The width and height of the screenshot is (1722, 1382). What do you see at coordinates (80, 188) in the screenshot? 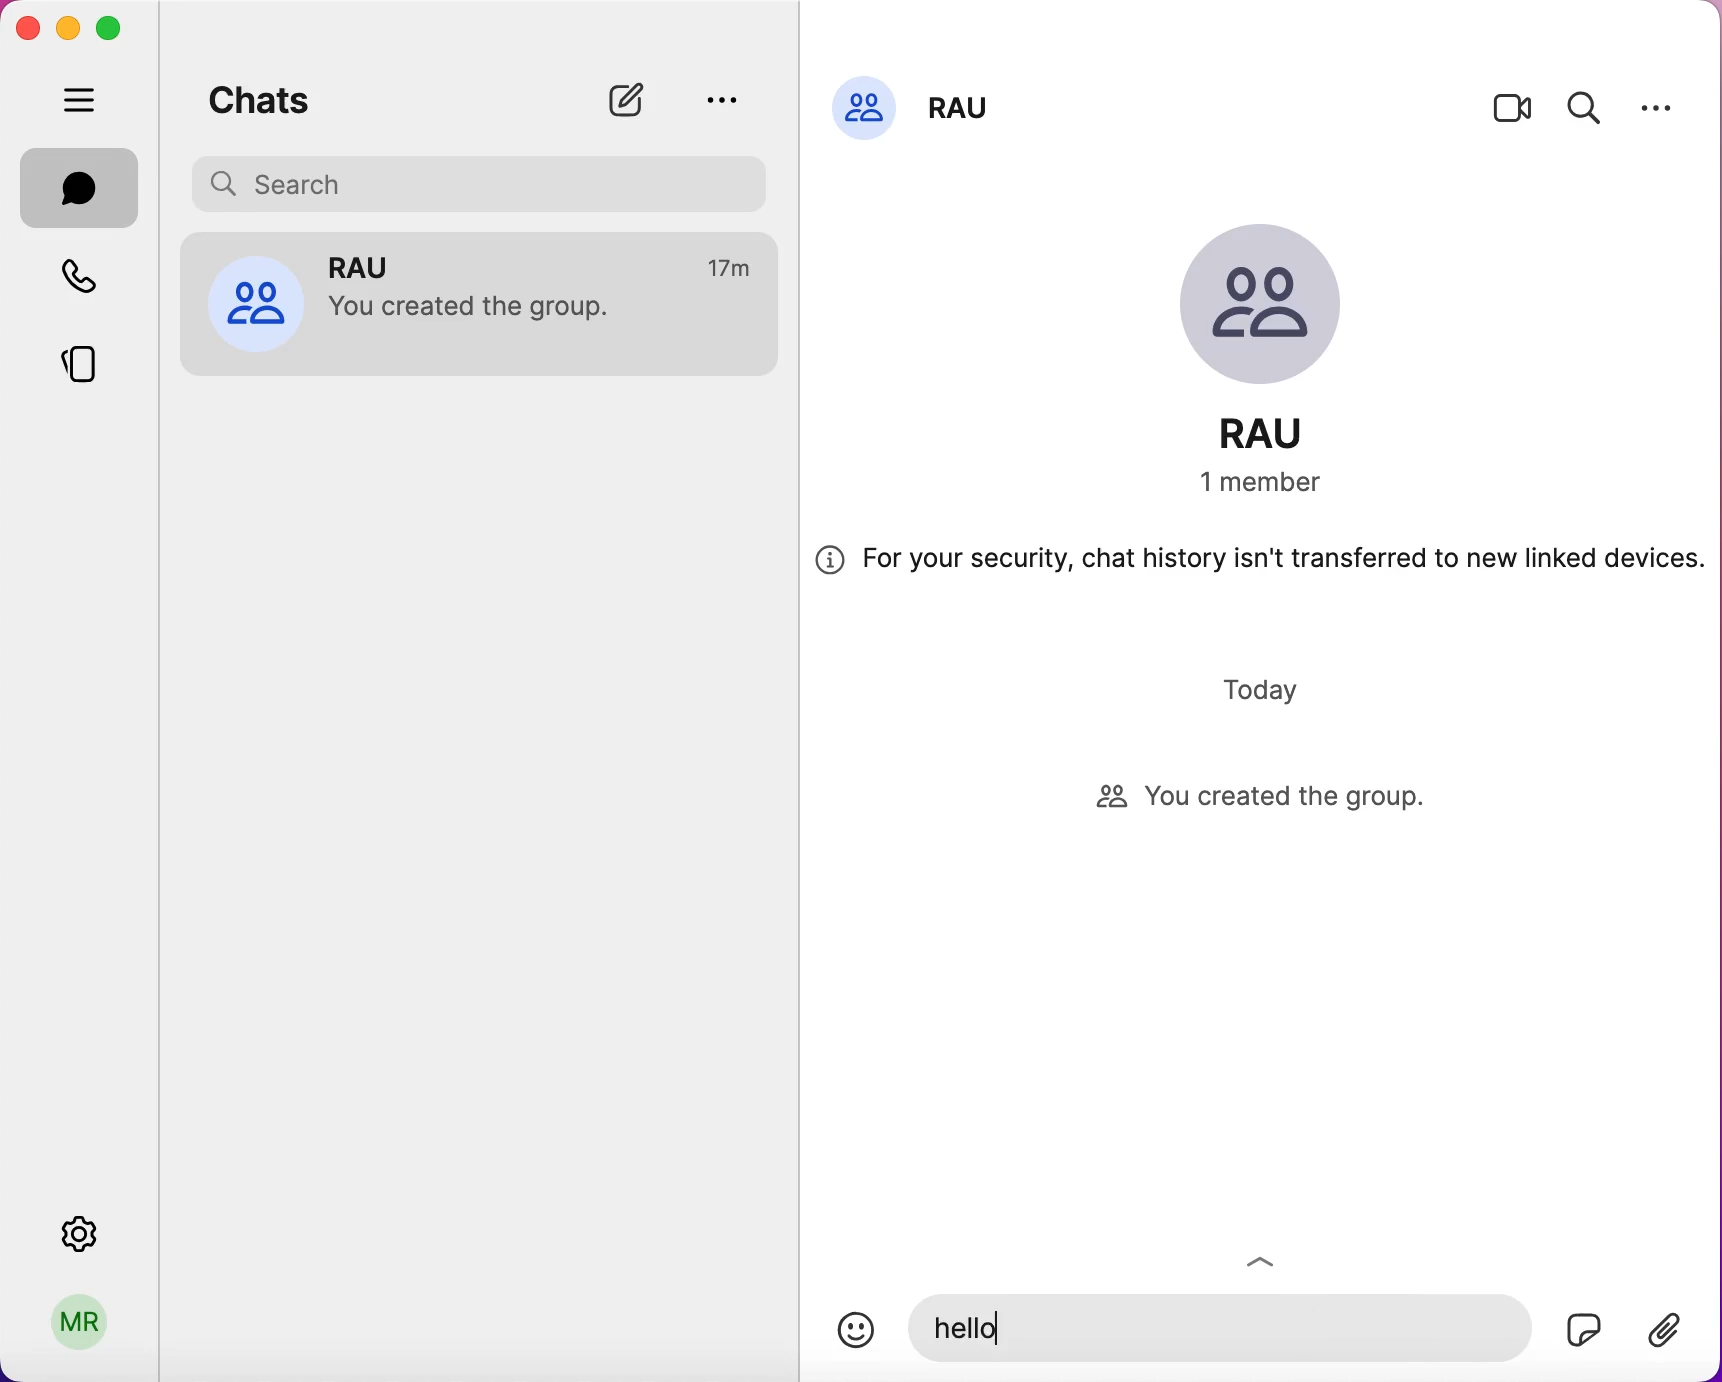
I see `chats` at bounding box center [80, 188].